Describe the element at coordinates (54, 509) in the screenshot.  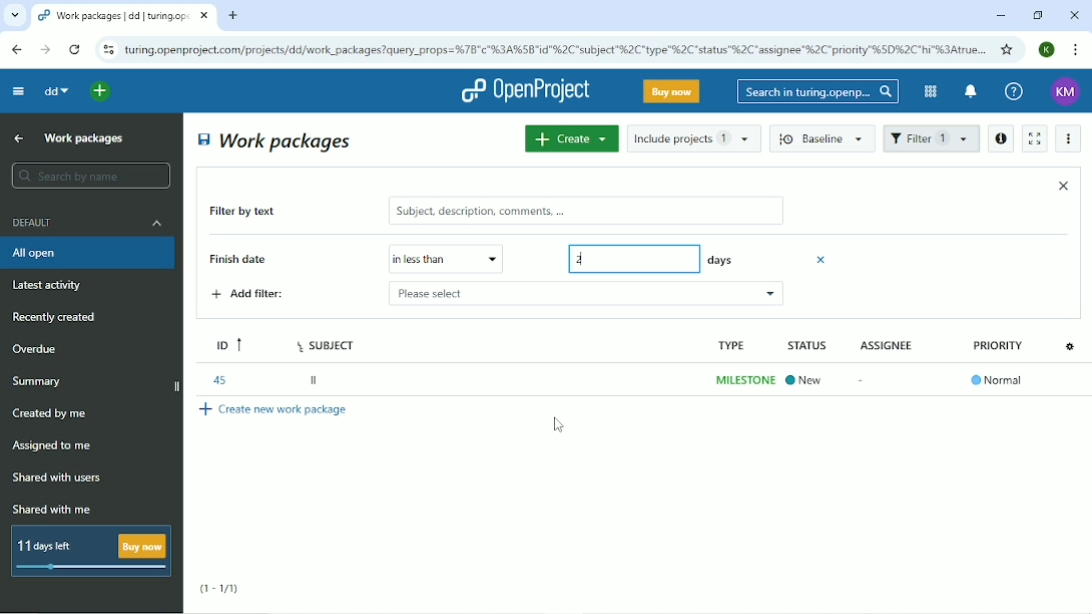
I see `Shared with me` at that location.